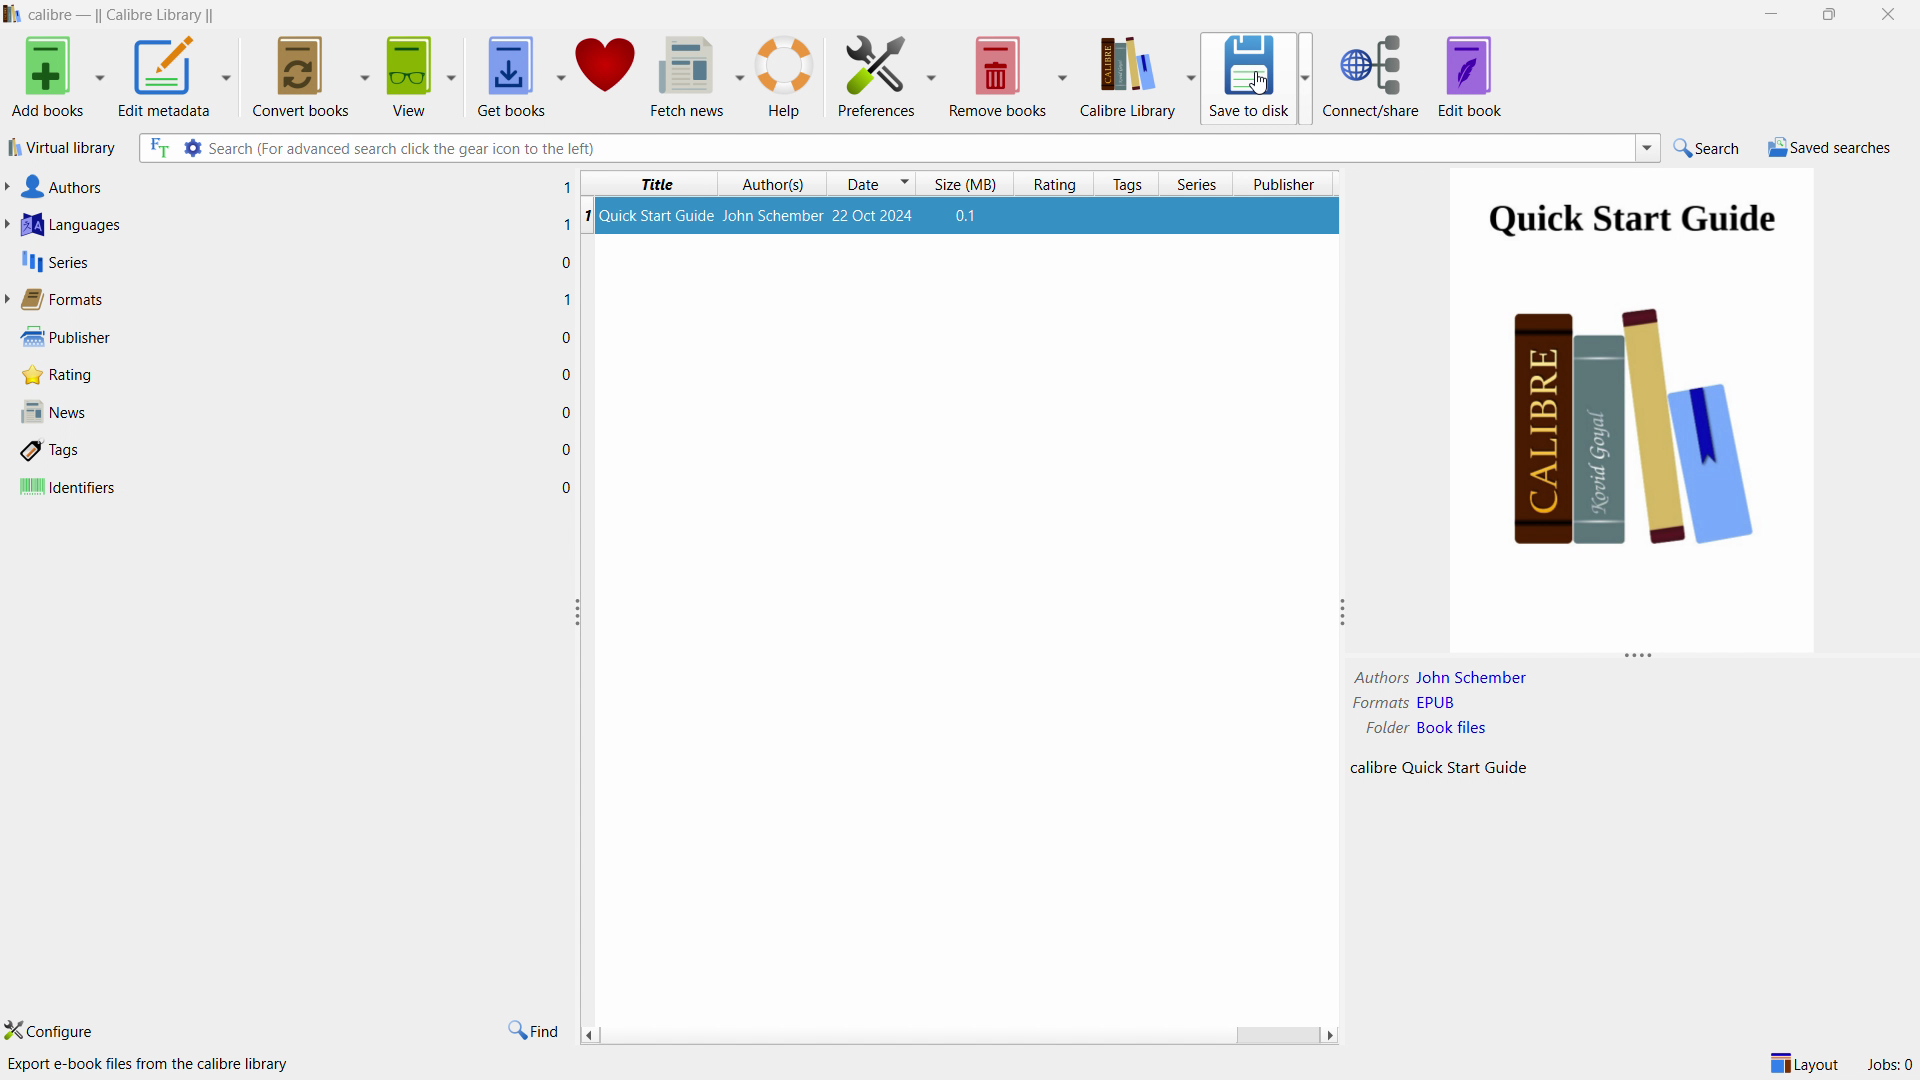  Describe the element at coordinates (1436, 703) in the screenshot. I see `EPUB` at that location.